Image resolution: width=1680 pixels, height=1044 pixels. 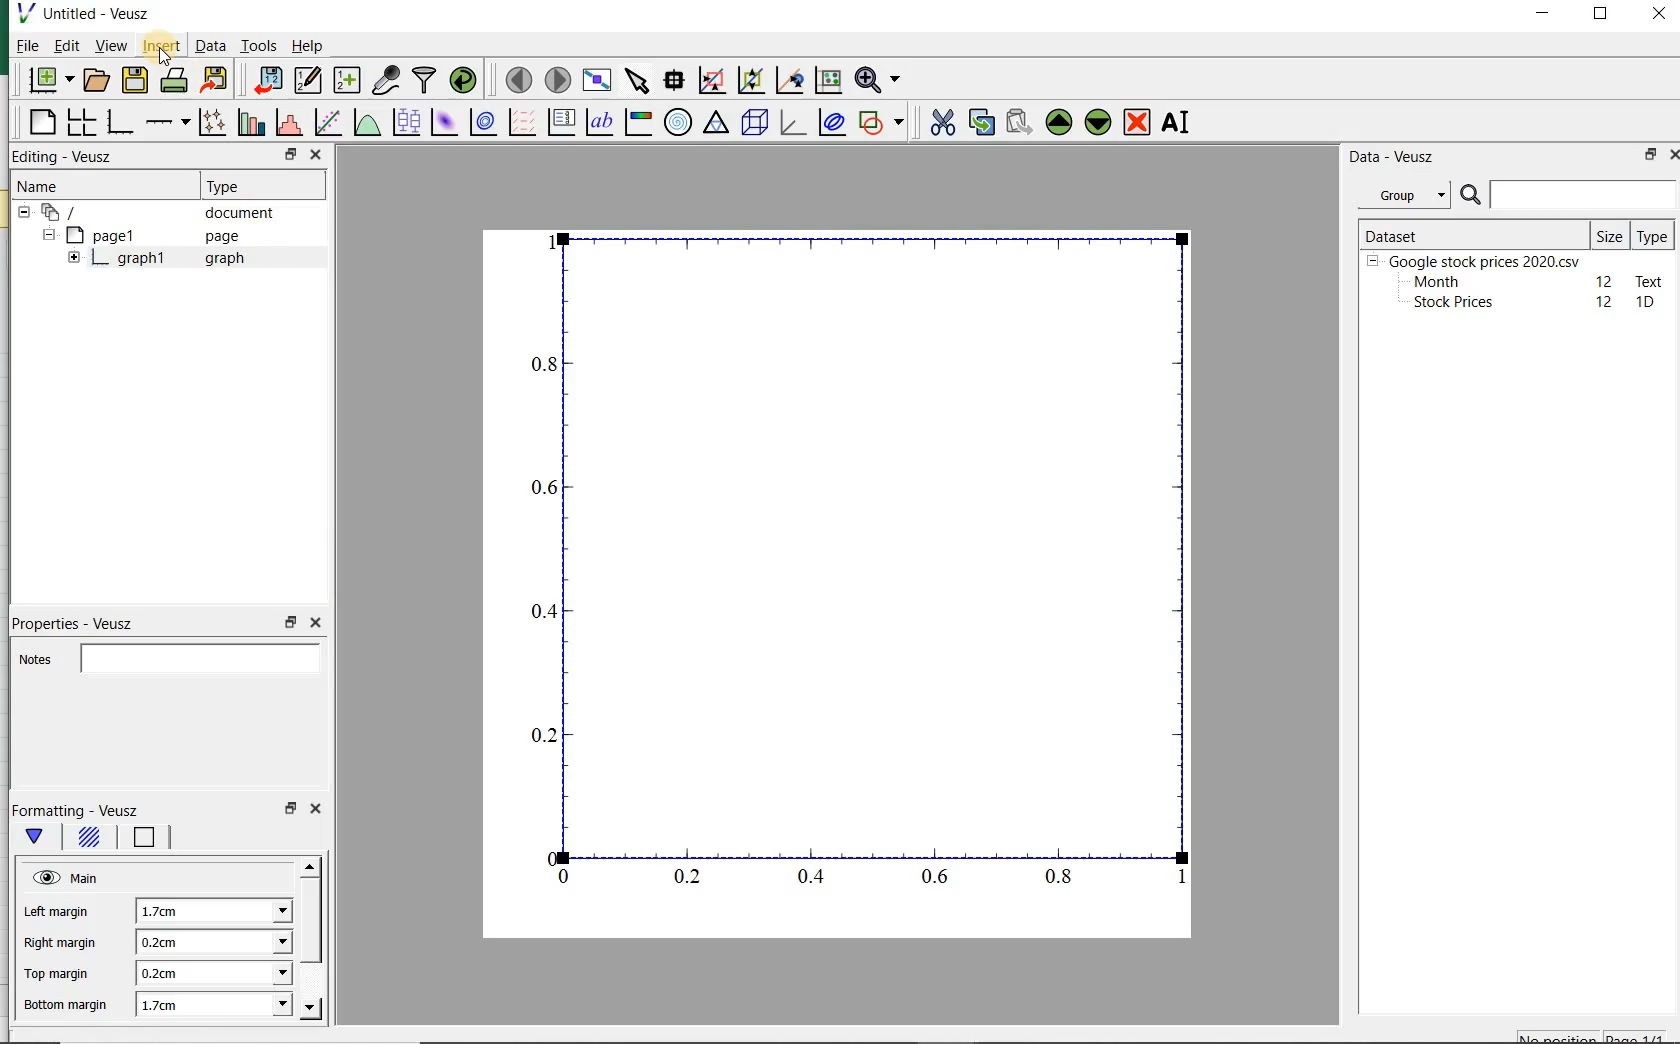 What do you see at coordinates (1646, 280) in the screenshot?
I see `text` at bounding box center [1646, 280].